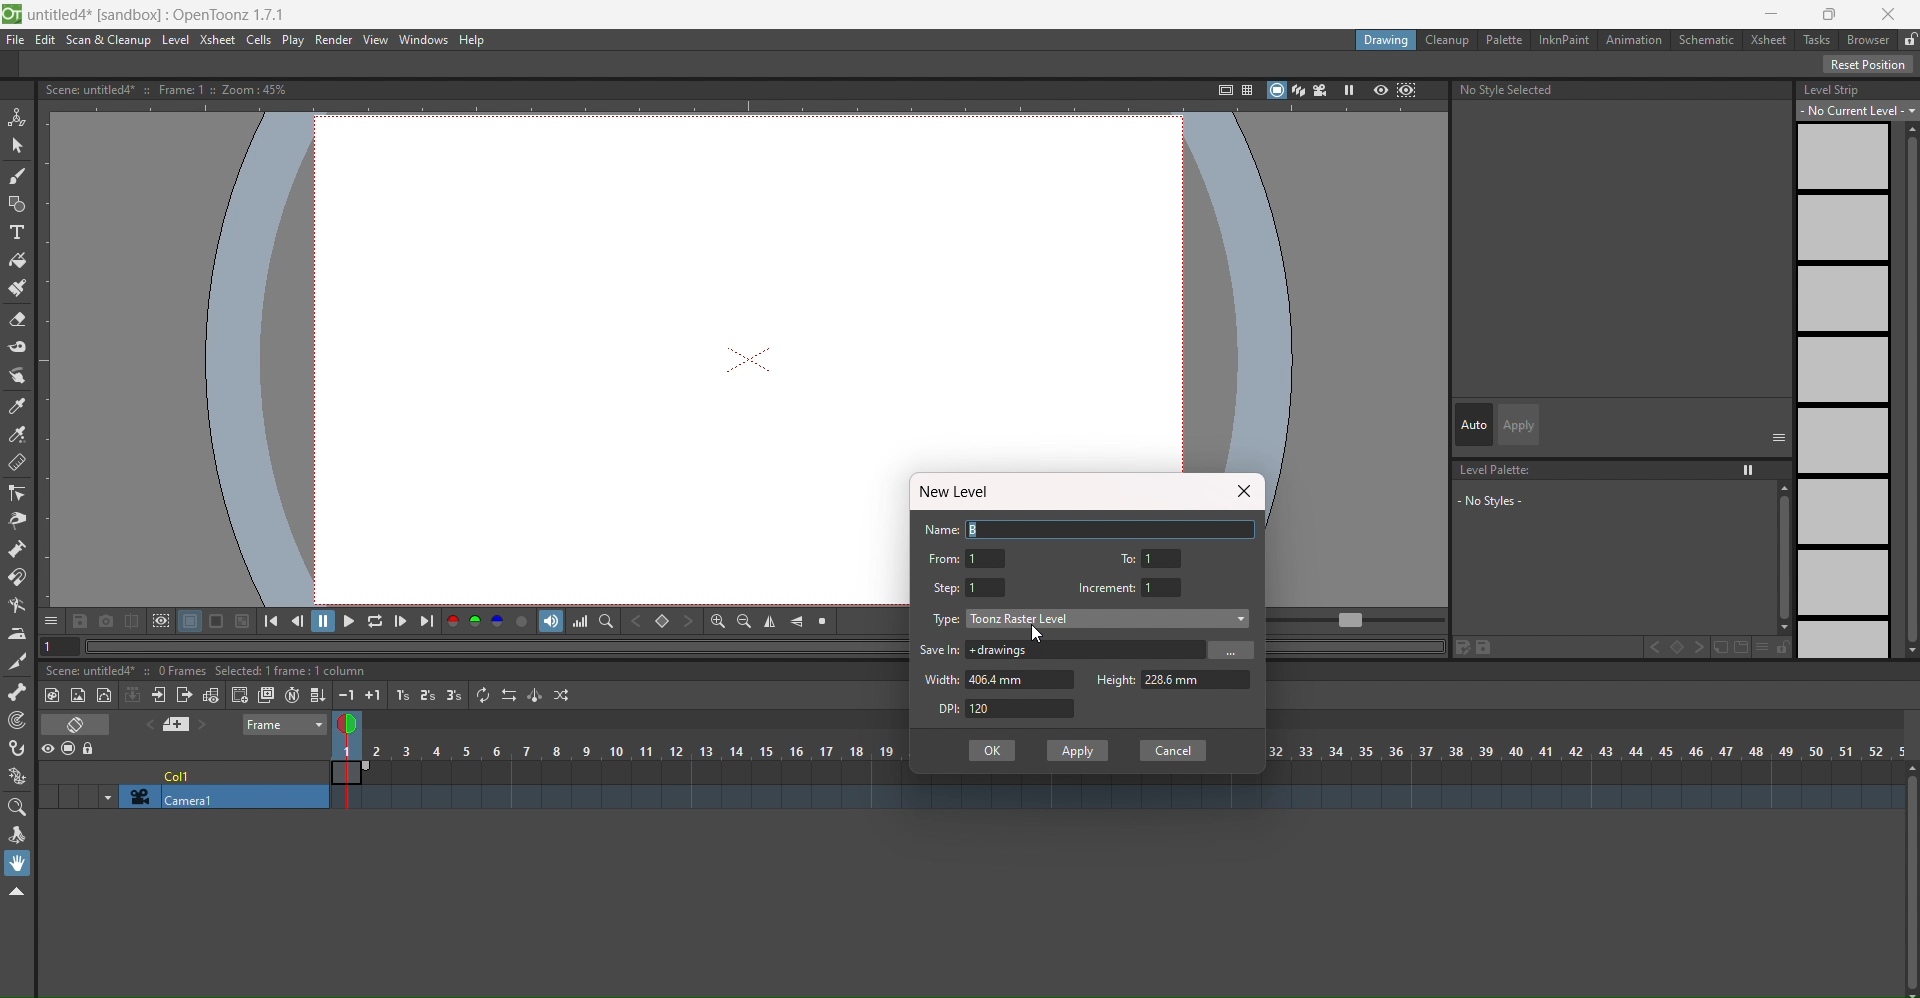  Describe the element at coordinates (261, 41) in the screenshot. I see `cells` at that location.